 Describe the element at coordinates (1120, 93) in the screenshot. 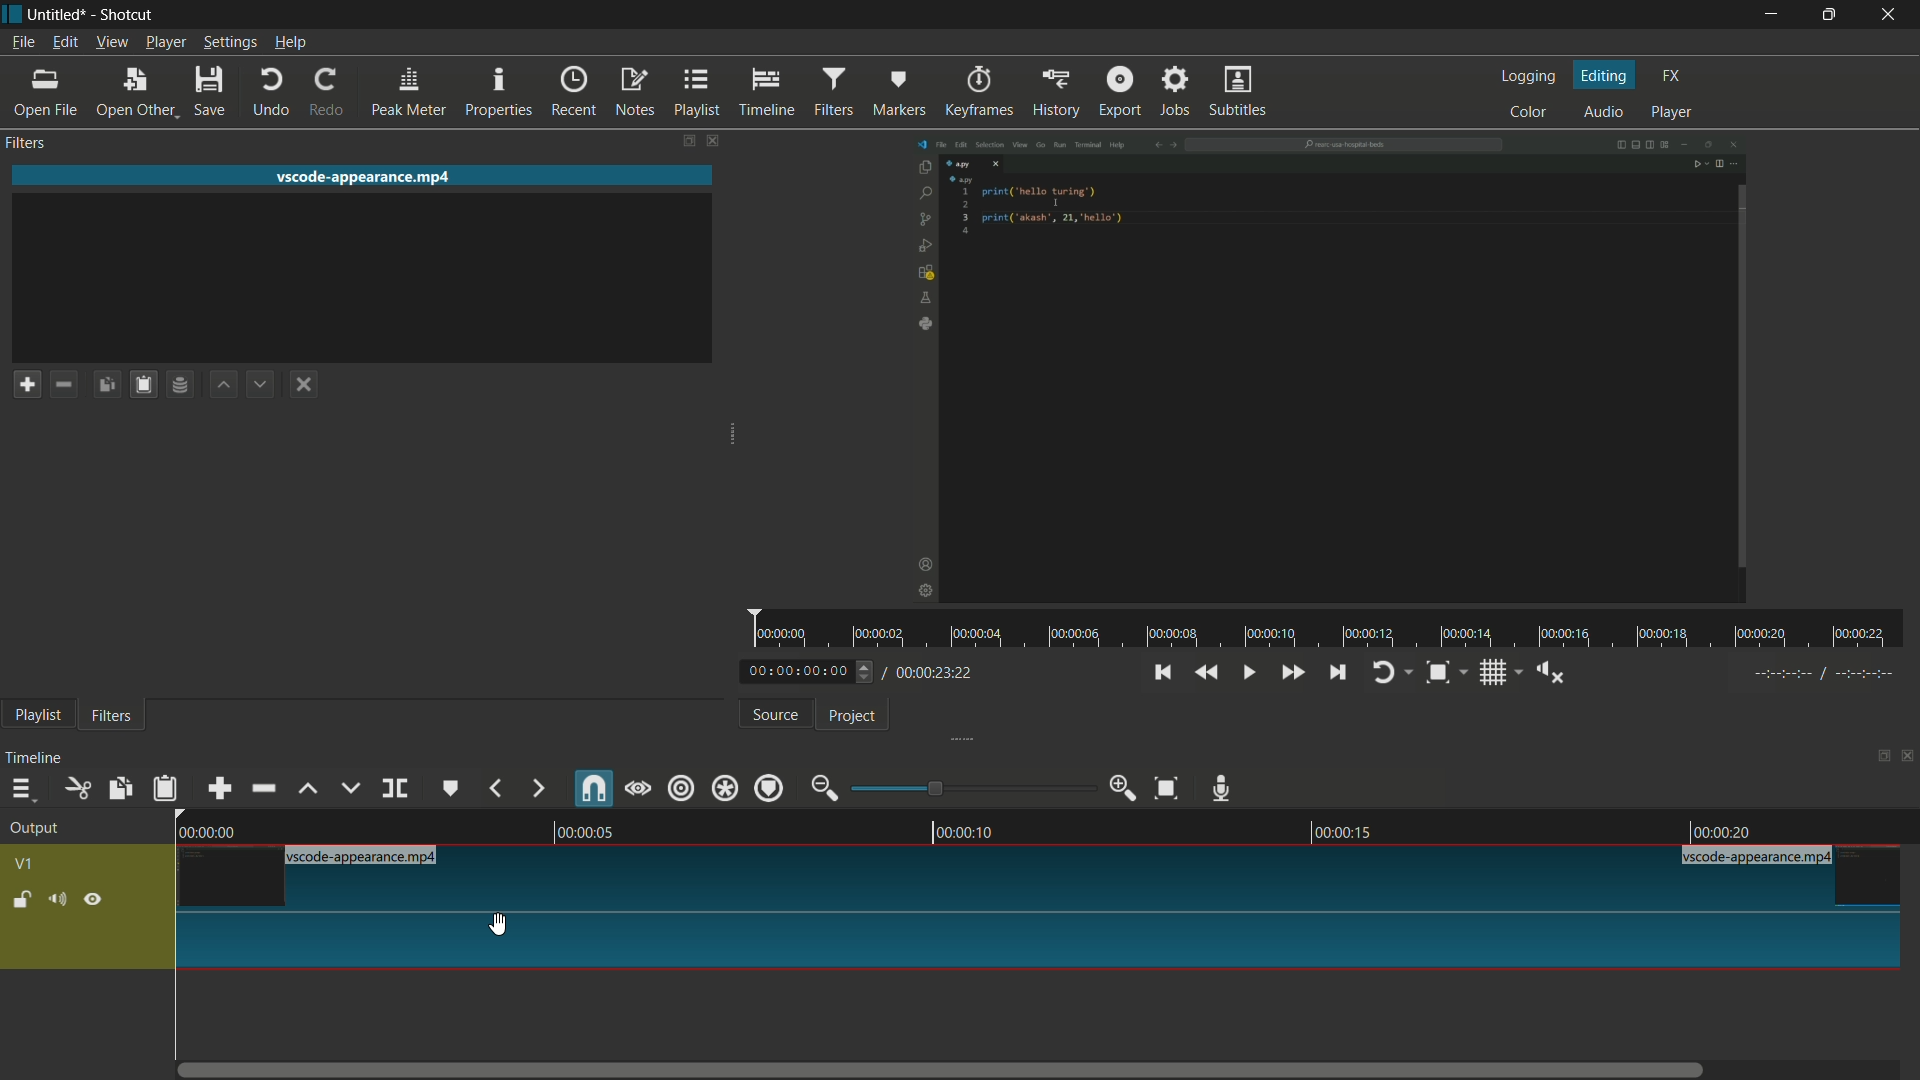

I see `export` at that location.